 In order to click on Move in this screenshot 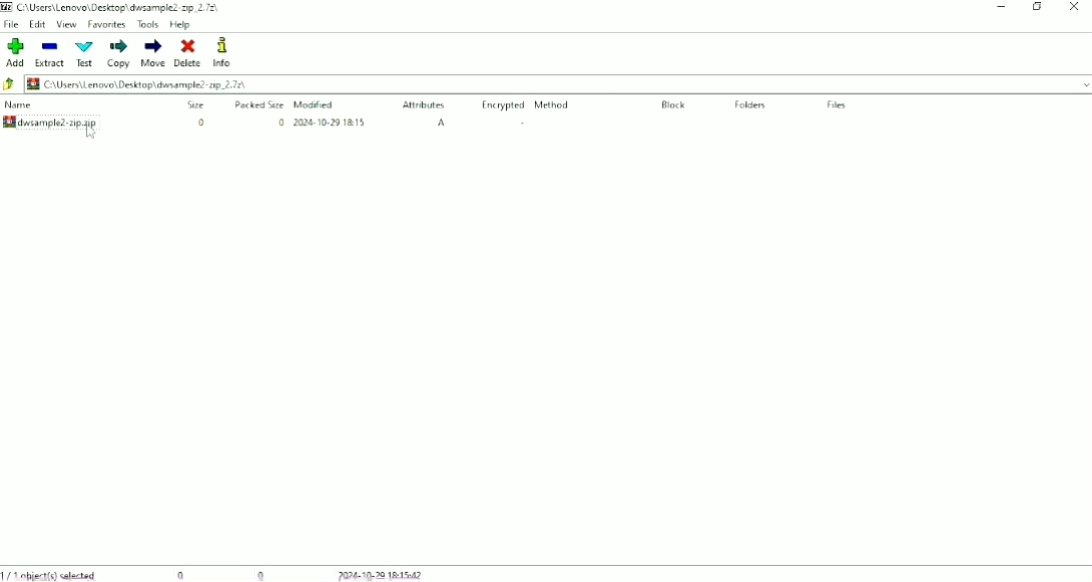, I will do `click(152, 53)`.